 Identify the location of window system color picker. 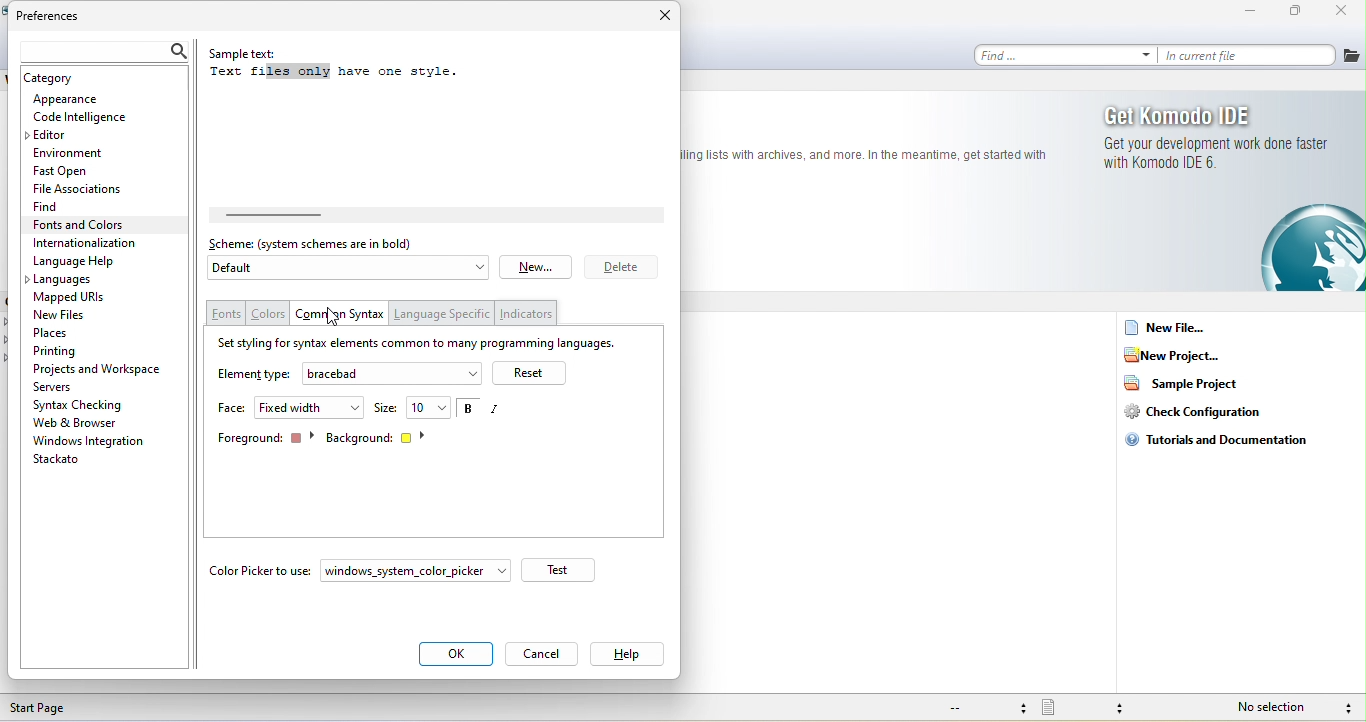
(419, 570).